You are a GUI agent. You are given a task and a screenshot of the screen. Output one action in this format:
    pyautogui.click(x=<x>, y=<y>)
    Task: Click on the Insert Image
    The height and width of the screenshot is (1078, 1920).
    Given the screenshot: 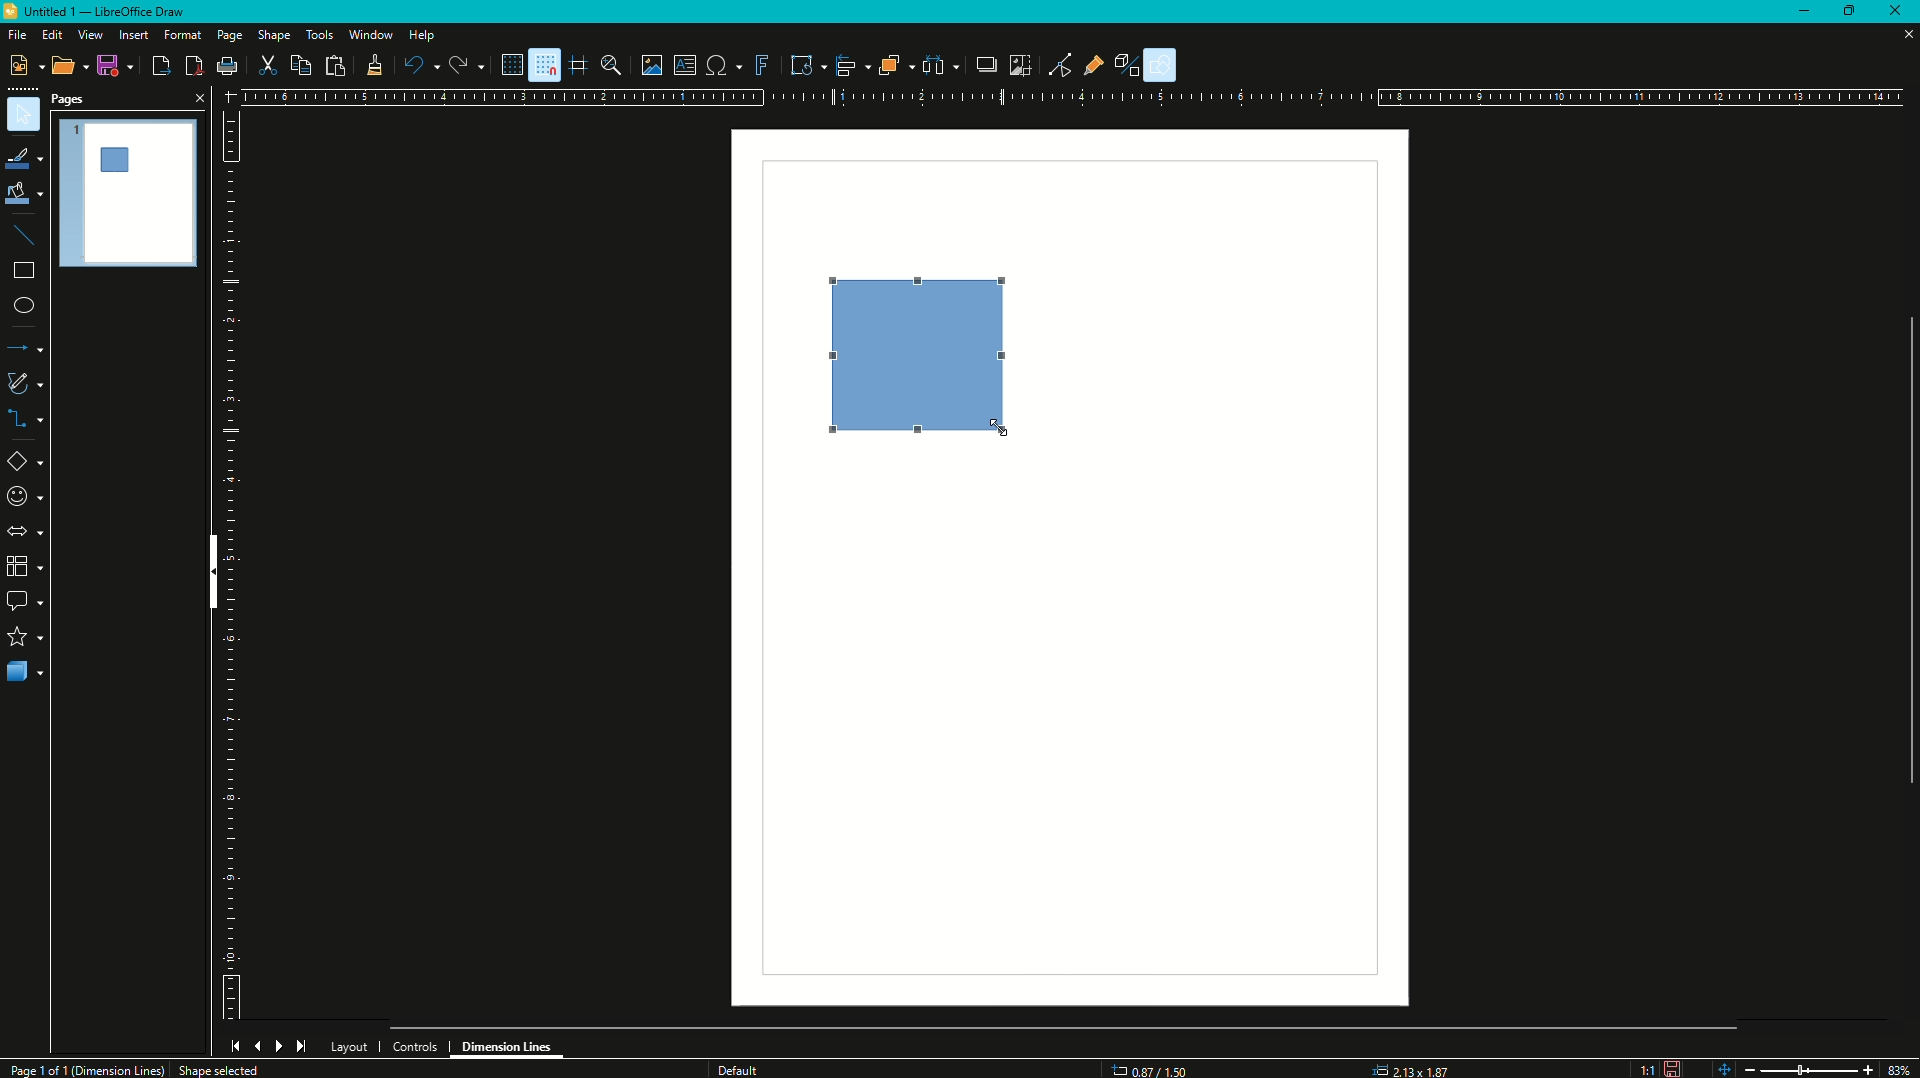 What is the action you would take?
    pyautogui.click(x=652, y=65)
    